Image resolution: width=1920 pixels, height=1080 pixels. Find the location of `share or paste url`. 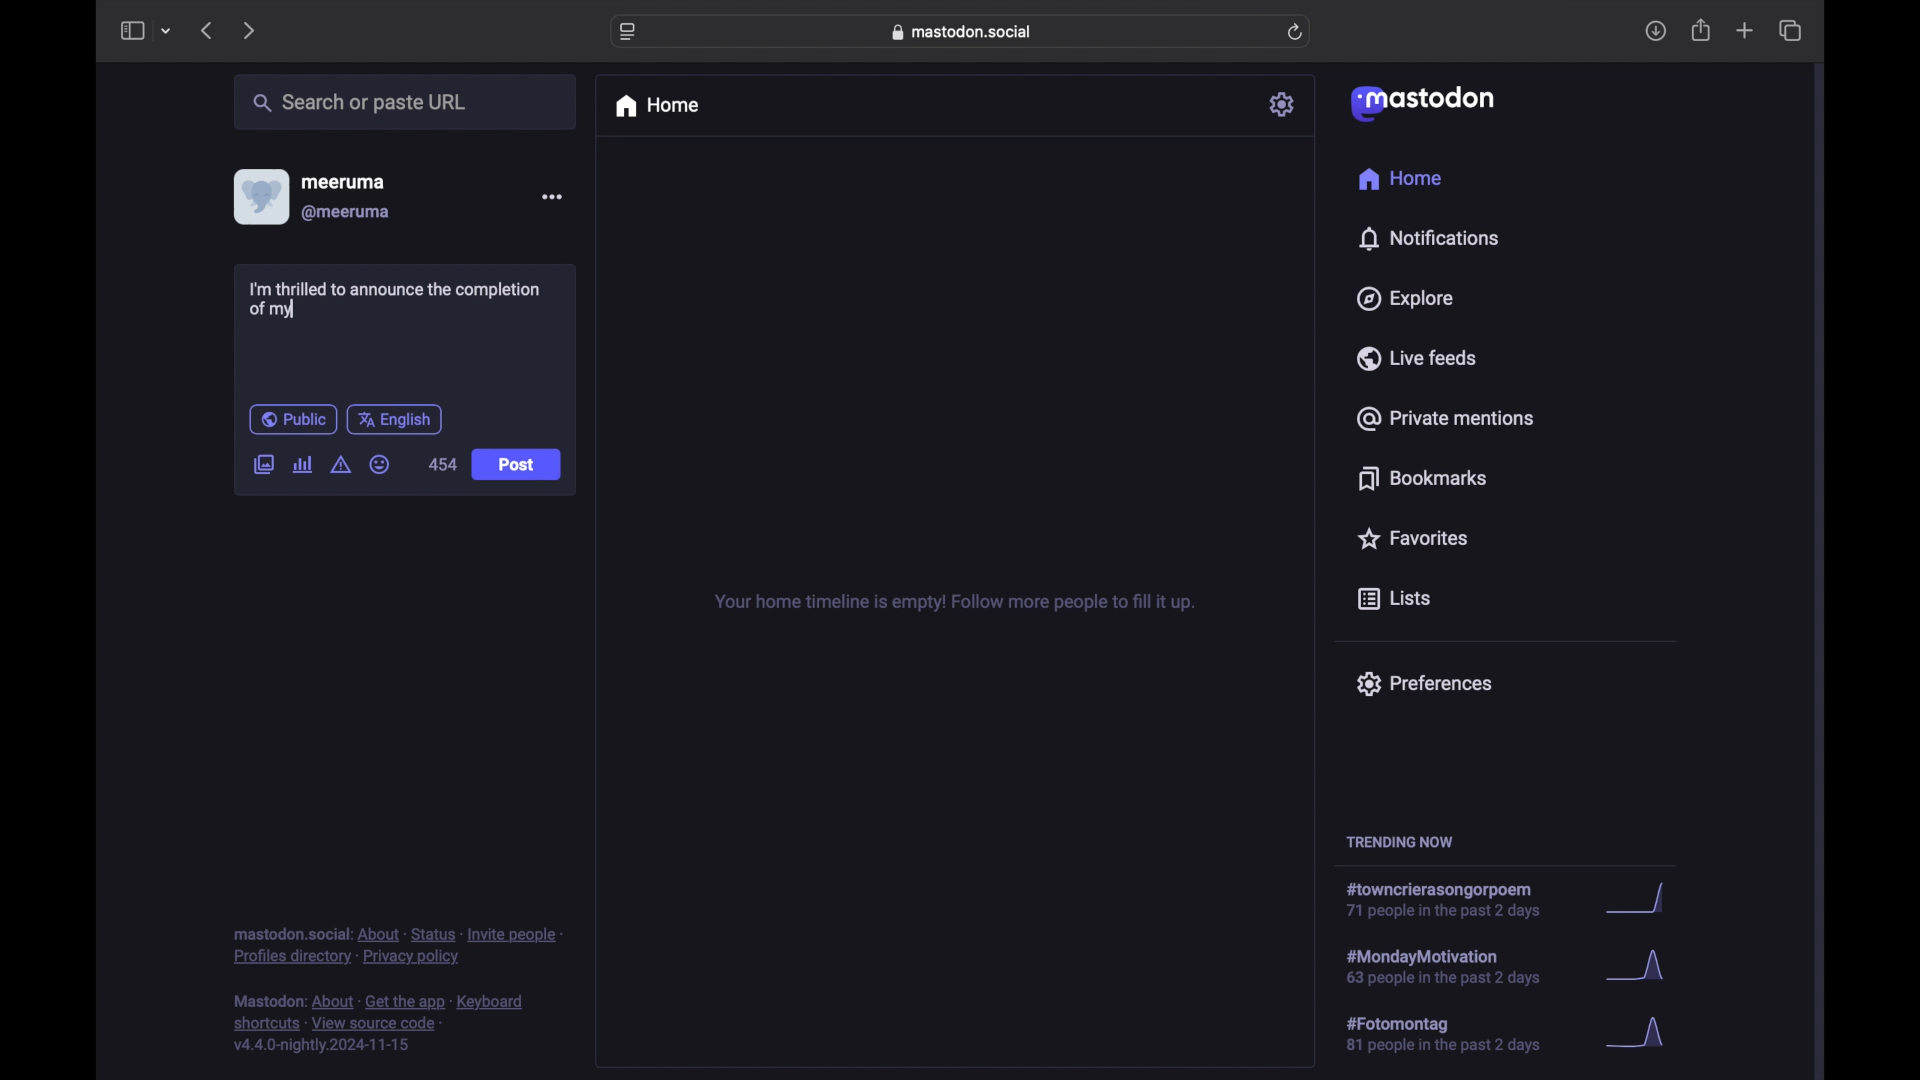

share or paste url is located at coordinates (360, 102).